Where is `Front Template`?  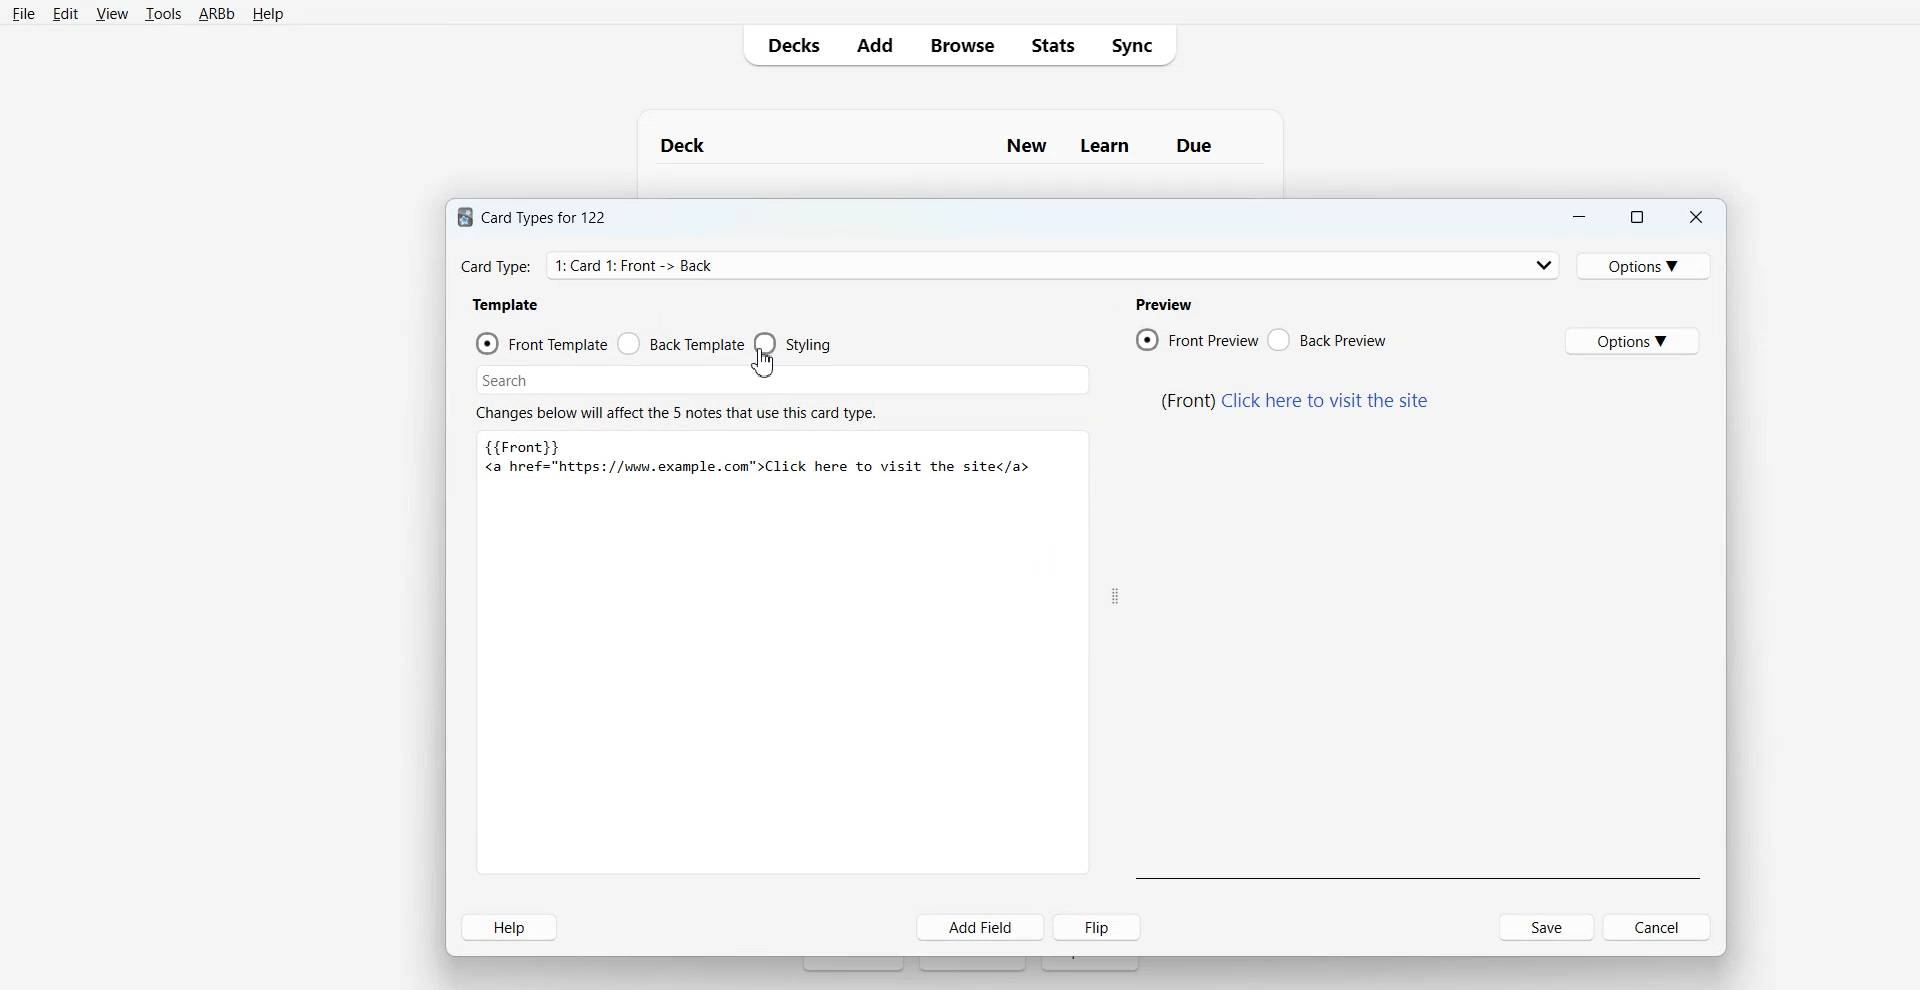
Front Template is located at coordinates (682, 343).